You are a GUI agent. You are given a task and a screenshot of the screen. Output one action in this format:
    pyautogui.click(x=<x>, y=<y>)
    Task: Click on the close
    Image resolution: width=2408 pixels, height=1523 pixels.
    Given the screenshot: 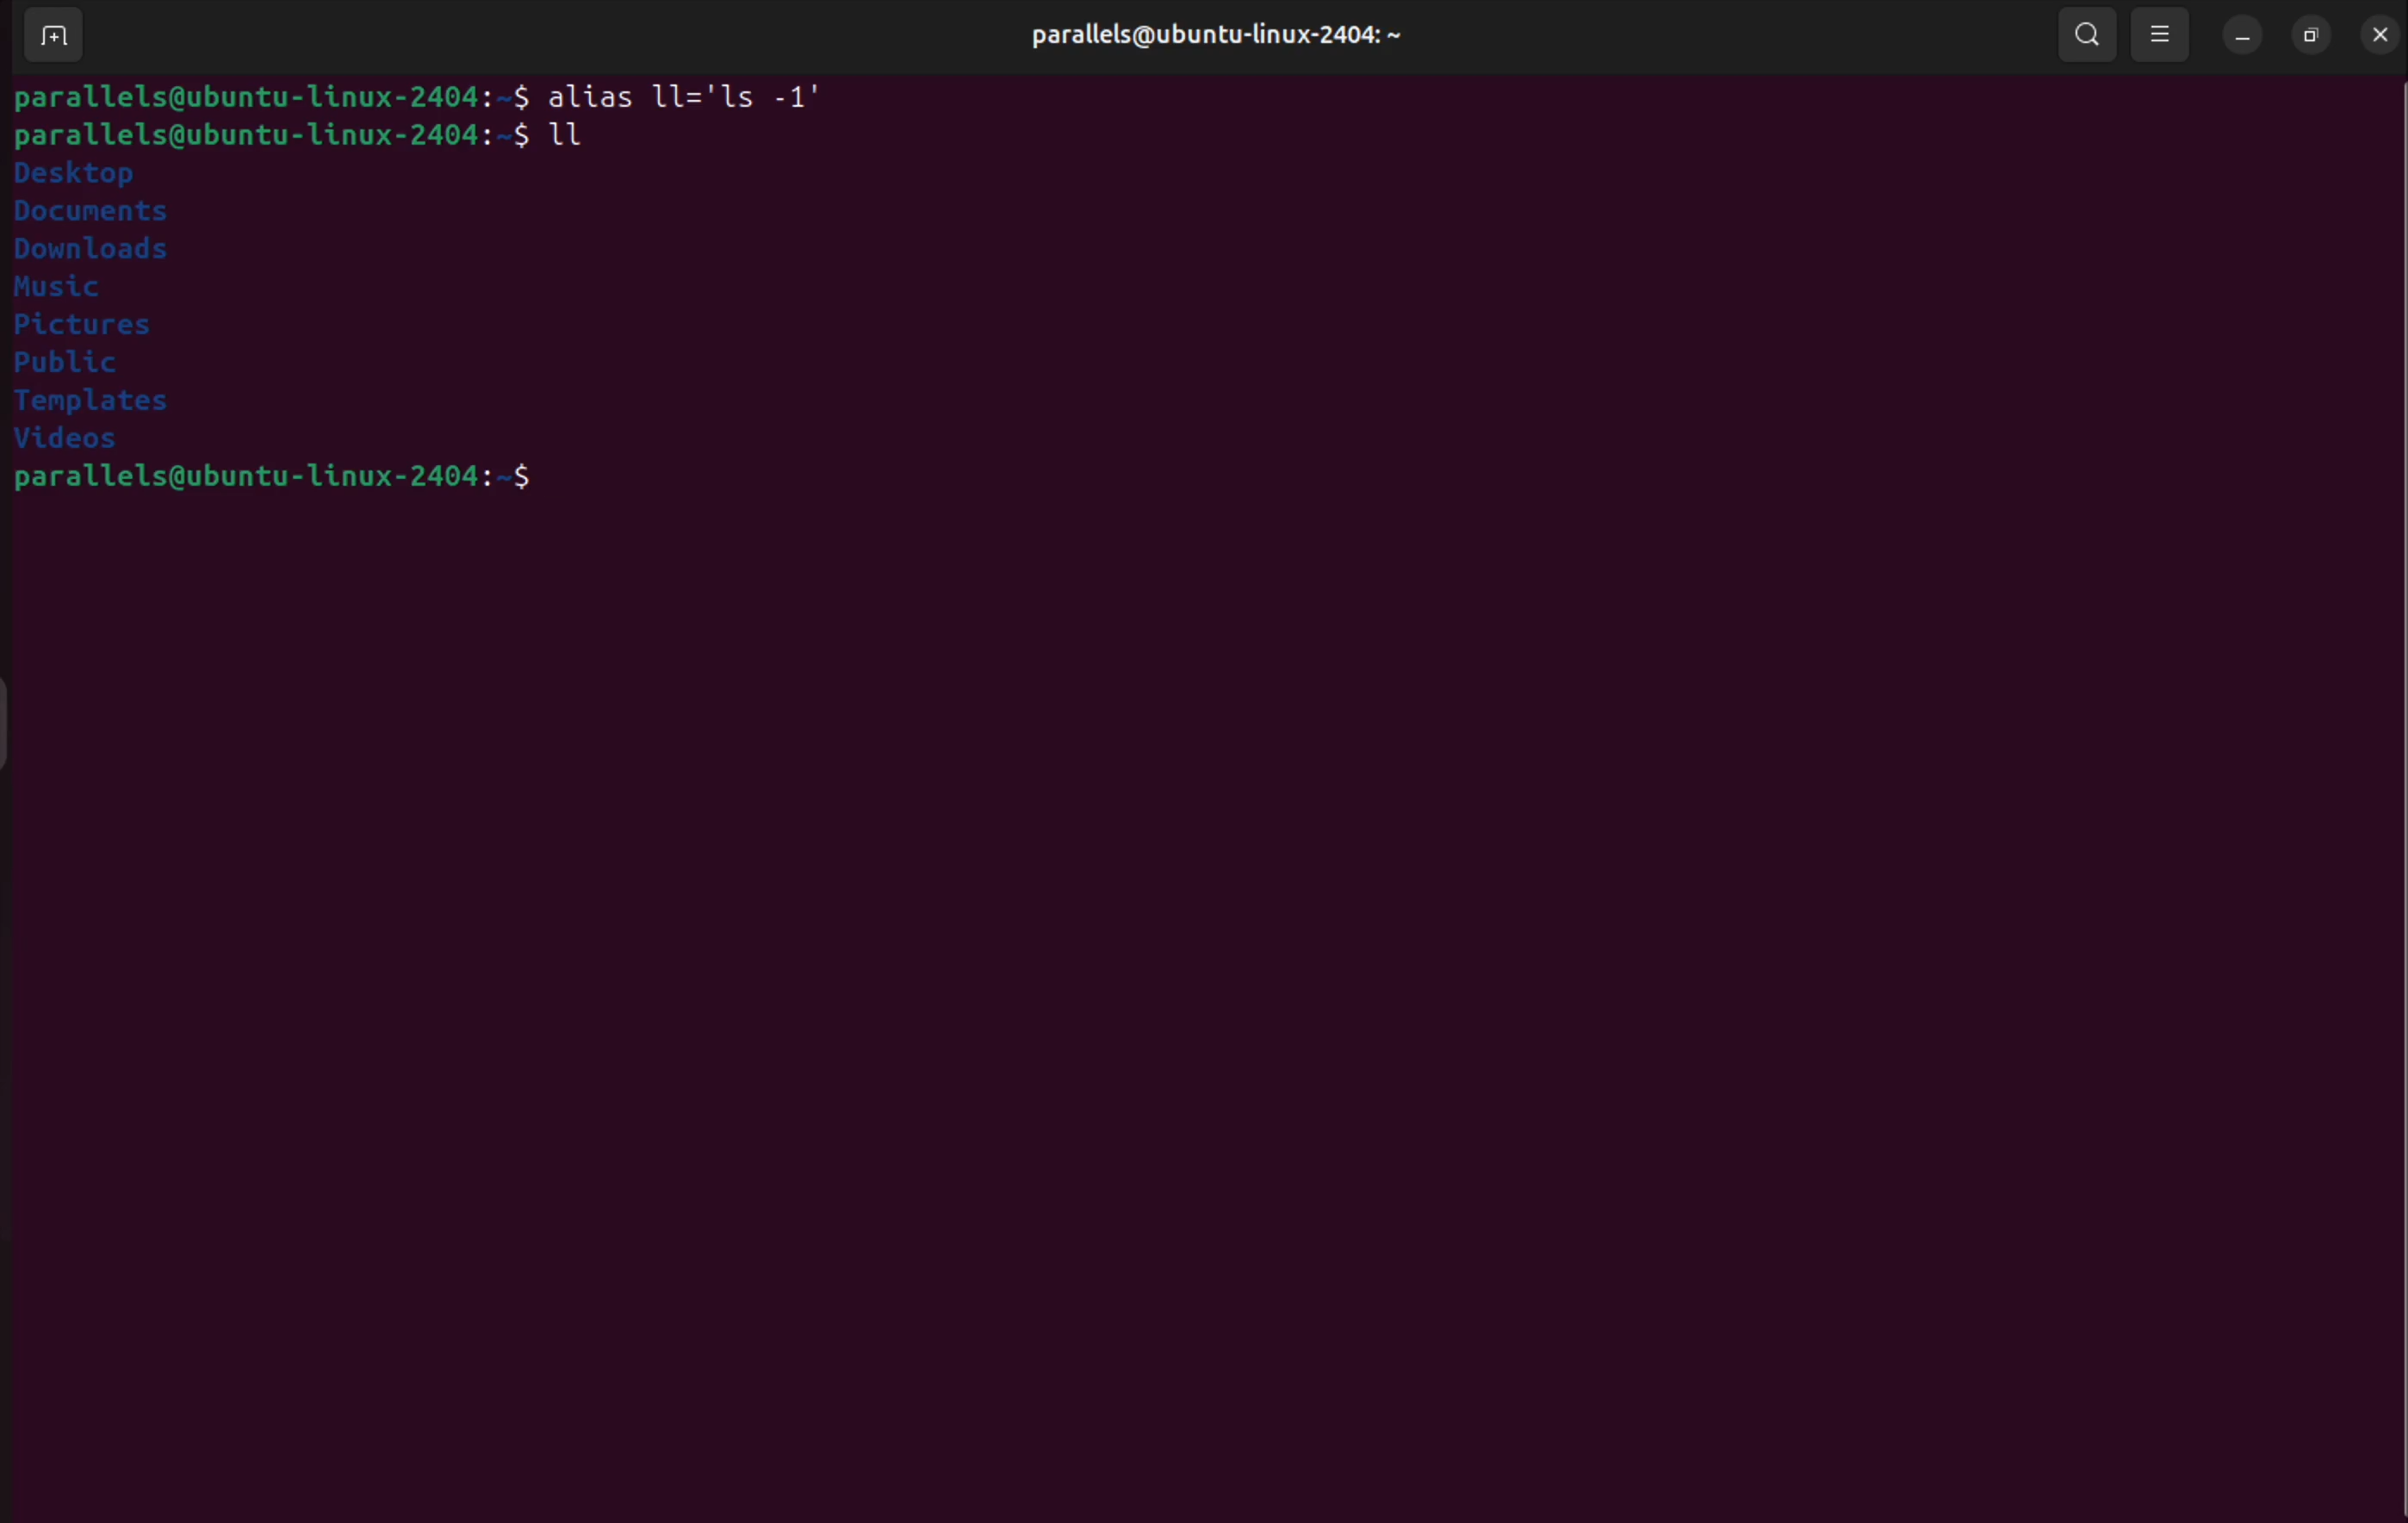 What is the action you would take?
    pyautogui.click(x=2375, y=33)
    